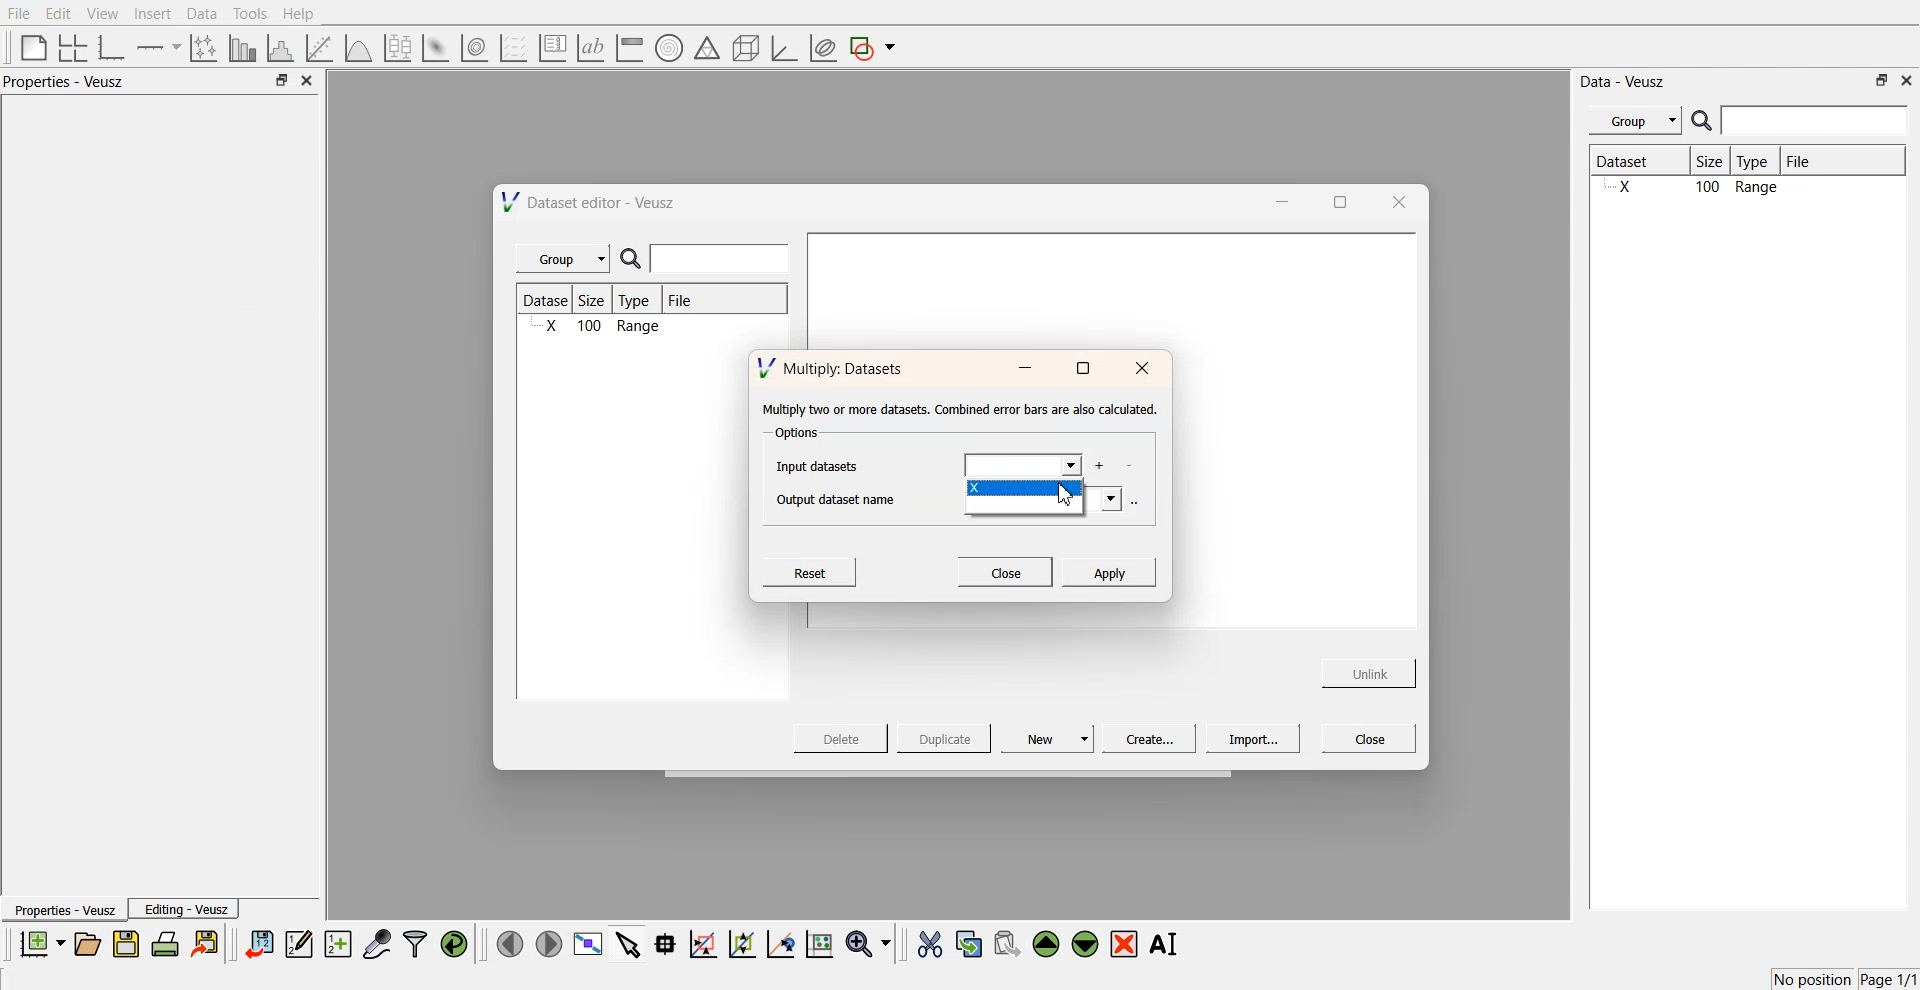 Image resolution: width=1920 pixels, height=990 pixels. Describe the element at coordinates (1758, 162) in the screenshot. I see `Type` at that location.